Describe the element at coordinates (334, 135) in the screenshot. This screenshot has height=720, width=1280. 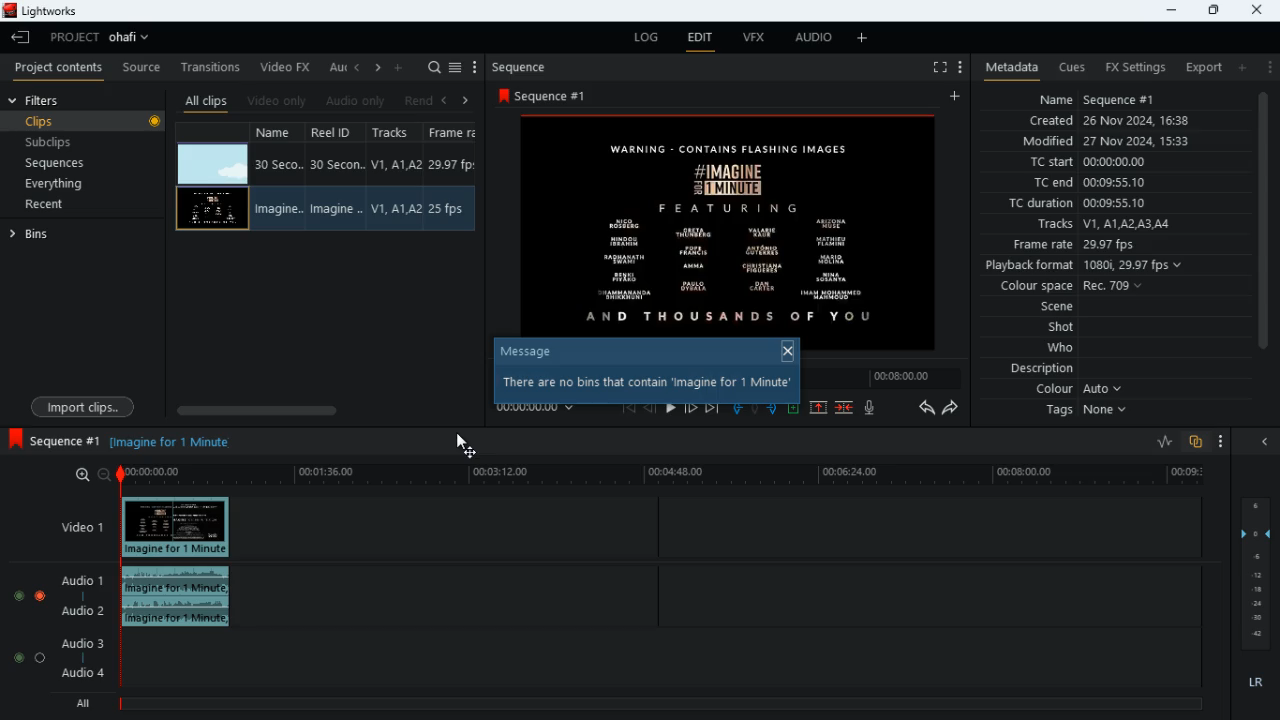
I see `reel id` at that location.